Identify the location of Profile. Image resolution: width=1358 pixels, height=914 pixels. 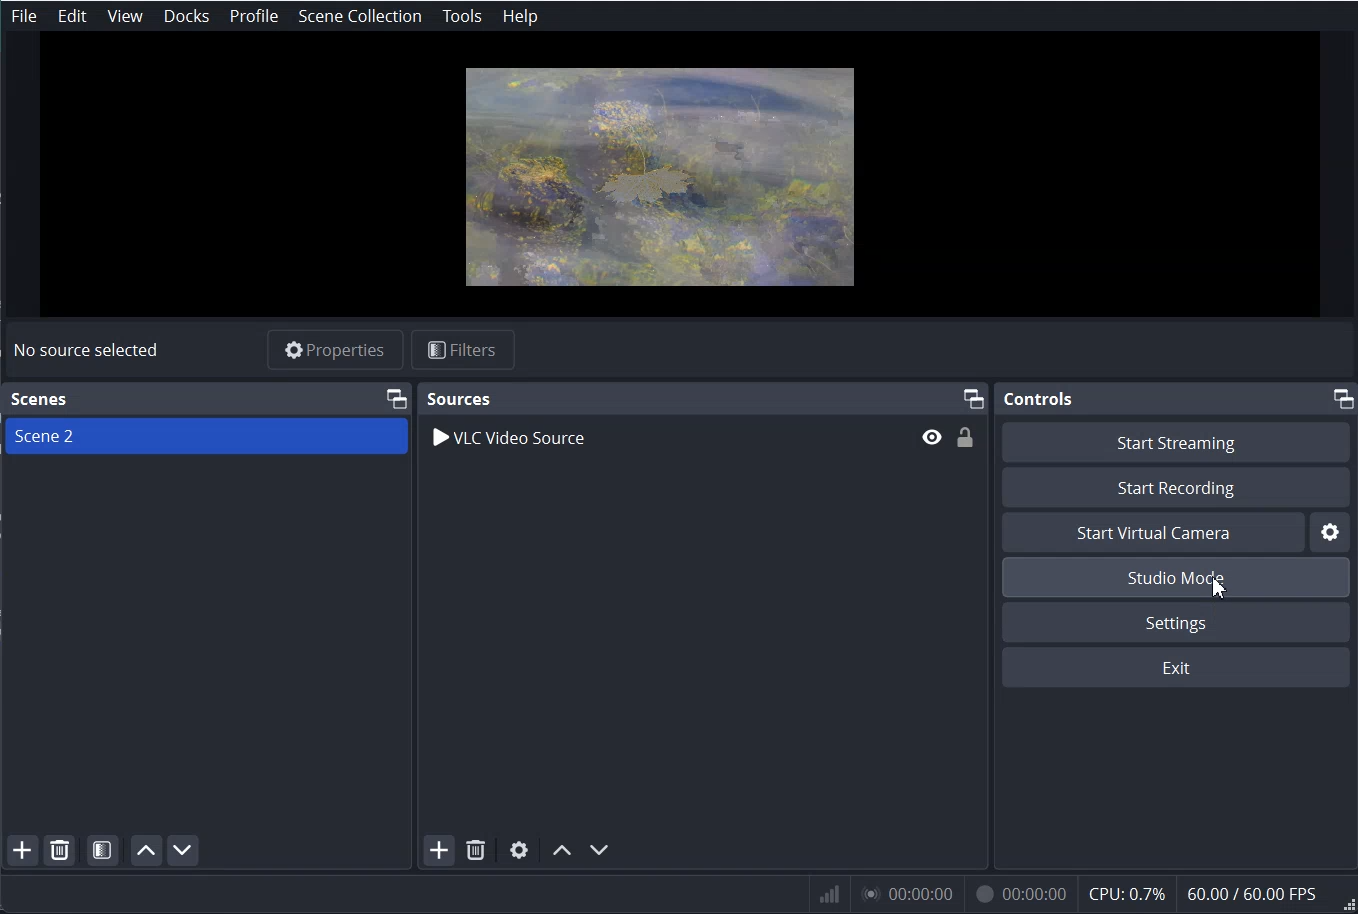
(254, 17).